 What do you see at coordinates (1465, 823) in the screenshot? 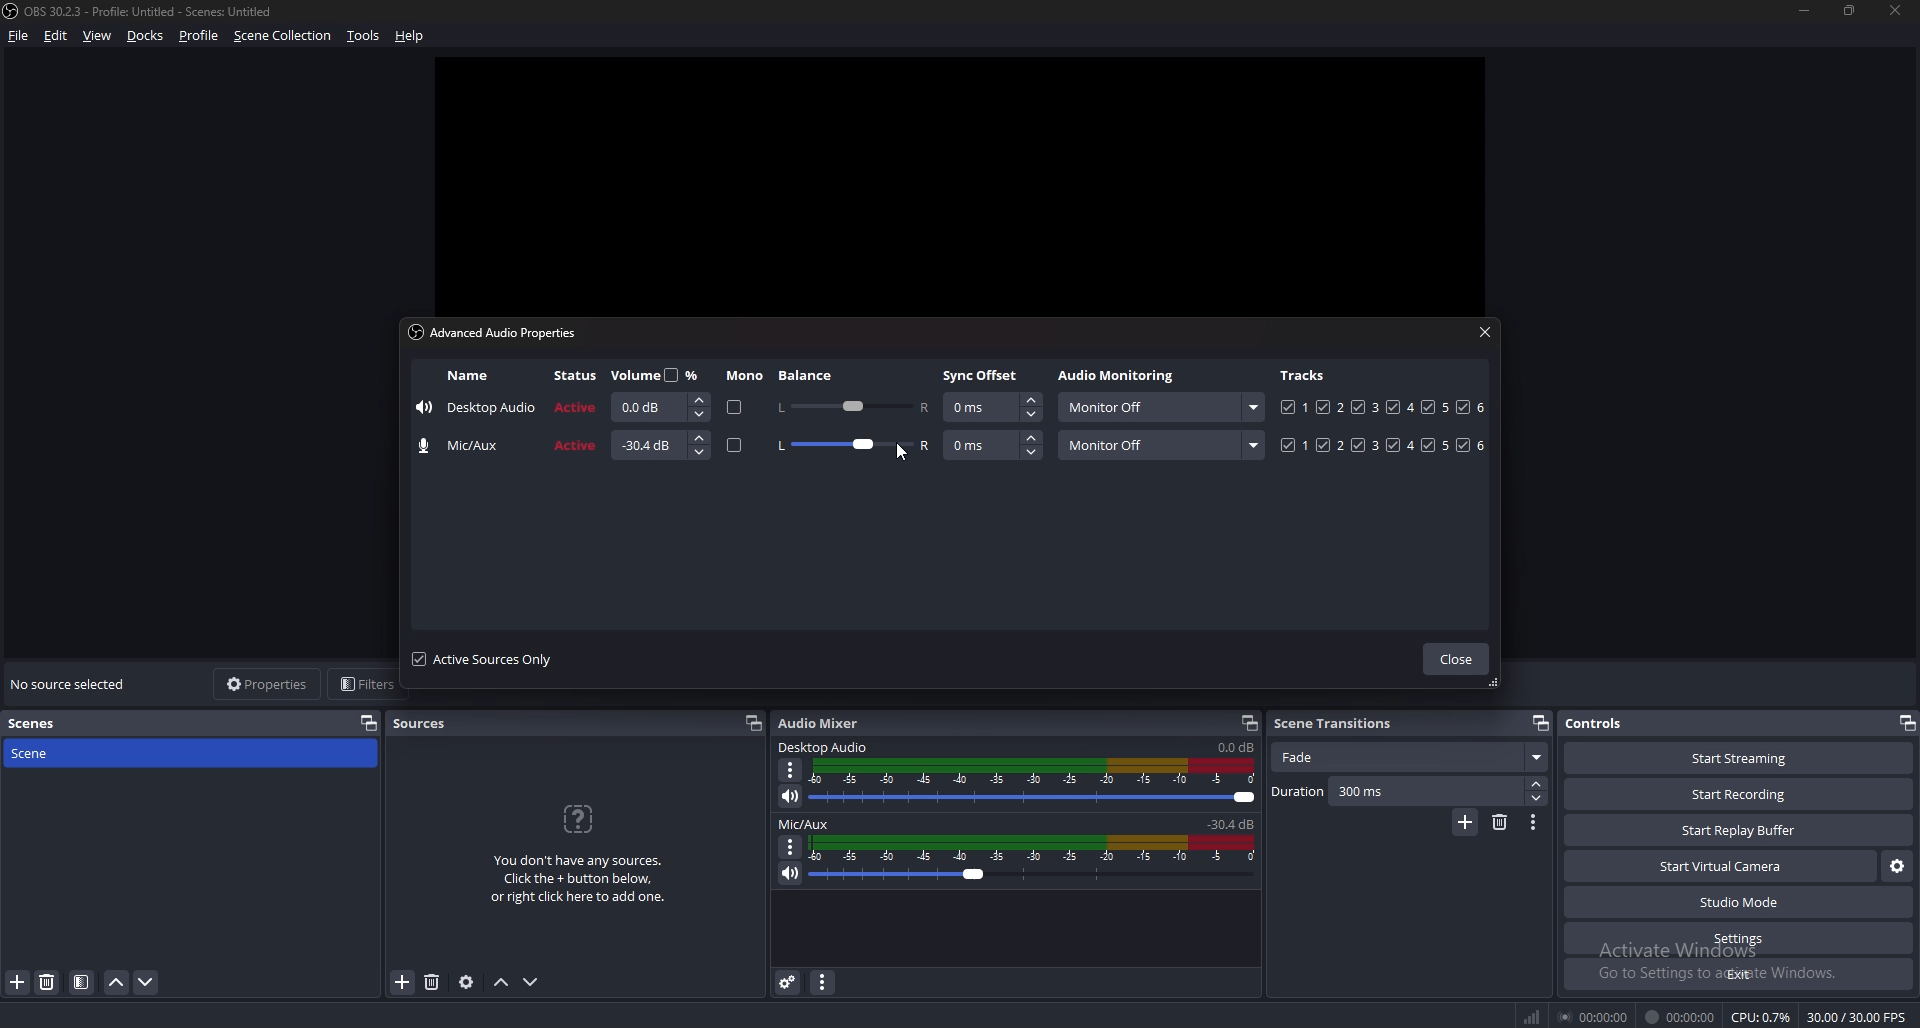
I see `add scene` at bounding box center [1465, 823].